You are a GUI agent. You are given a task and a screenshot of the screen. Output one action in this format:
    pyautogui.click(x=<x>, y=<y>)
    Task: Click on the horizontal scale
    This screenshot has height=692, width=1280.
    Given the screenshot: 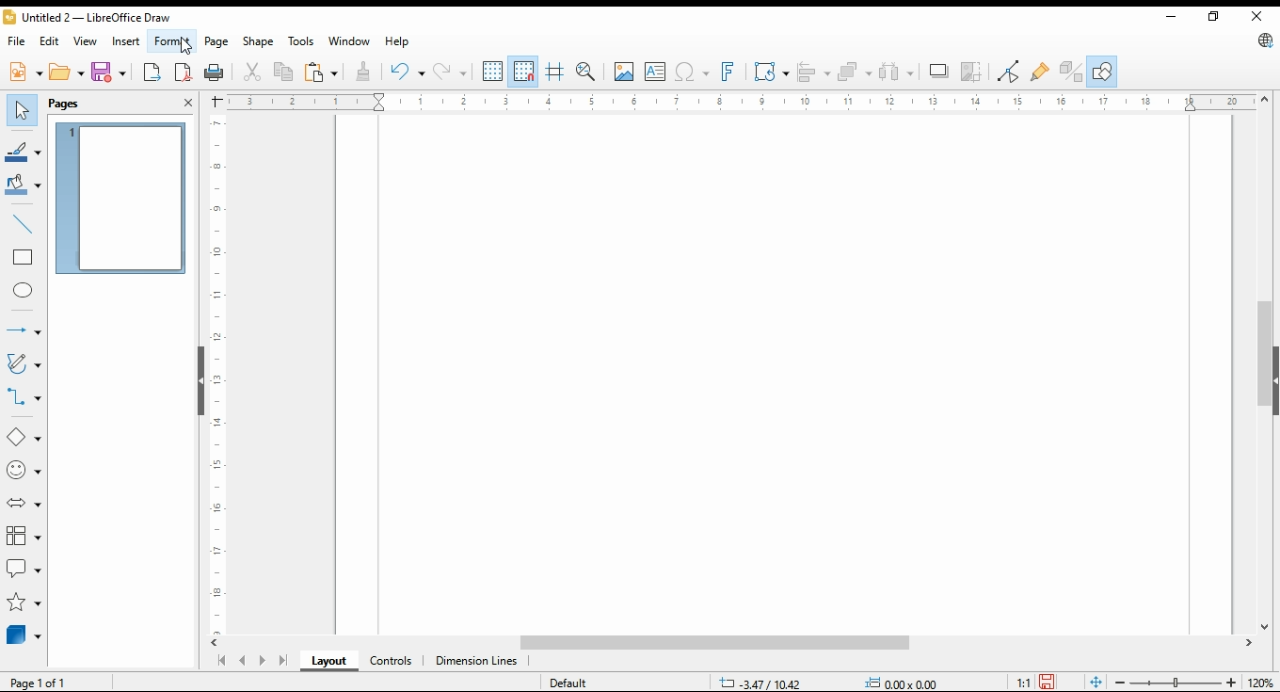 What is the action you would take?
    pyautogui.click(x=739, y=102)
    